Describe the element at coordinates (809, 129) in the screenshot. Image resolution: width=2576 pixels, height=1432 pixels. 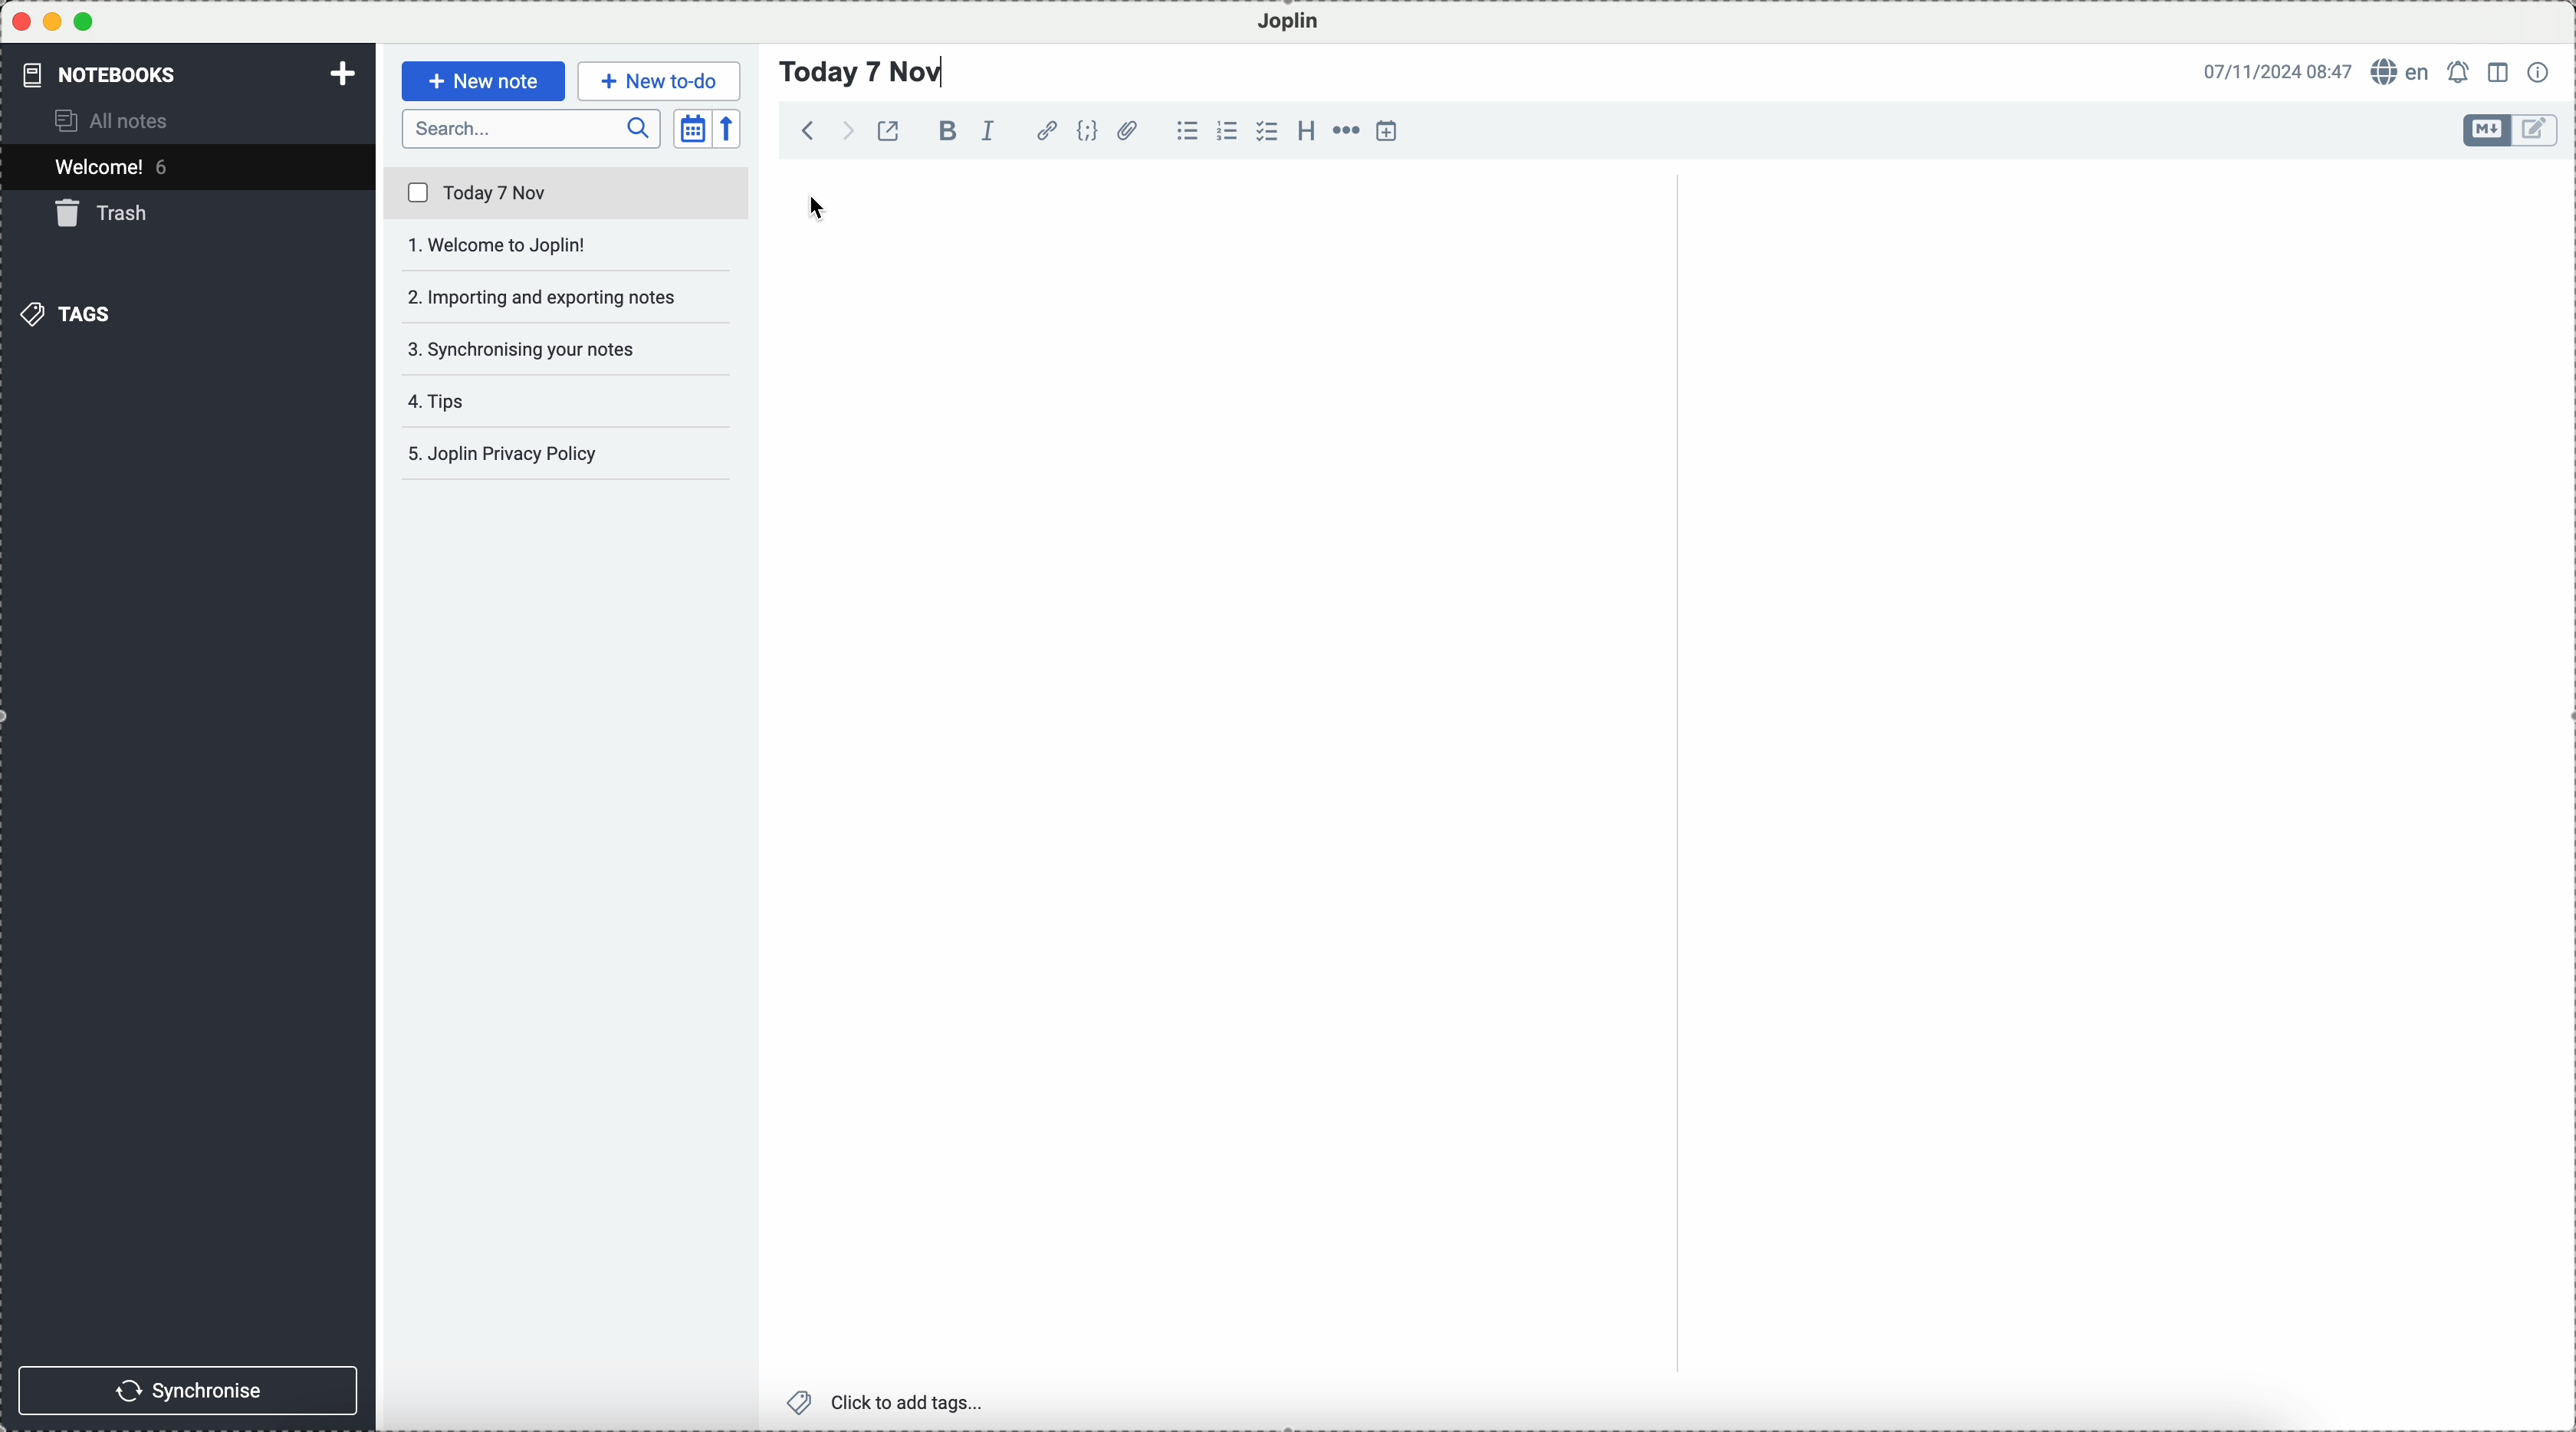
I see `back` at that location.